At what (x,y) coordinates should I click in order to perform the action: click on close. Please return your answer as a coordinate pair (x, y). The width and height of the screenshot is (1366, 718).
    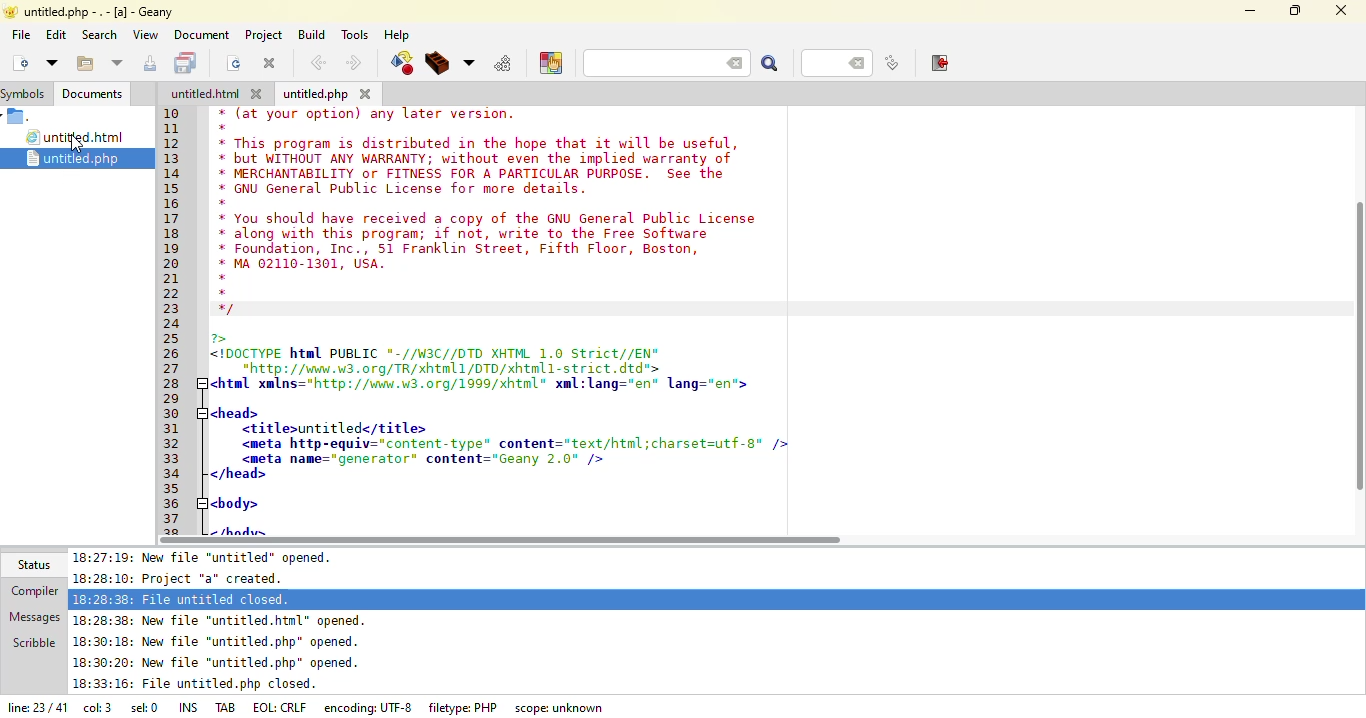
    Looking at the image, I should click on (366, 94).